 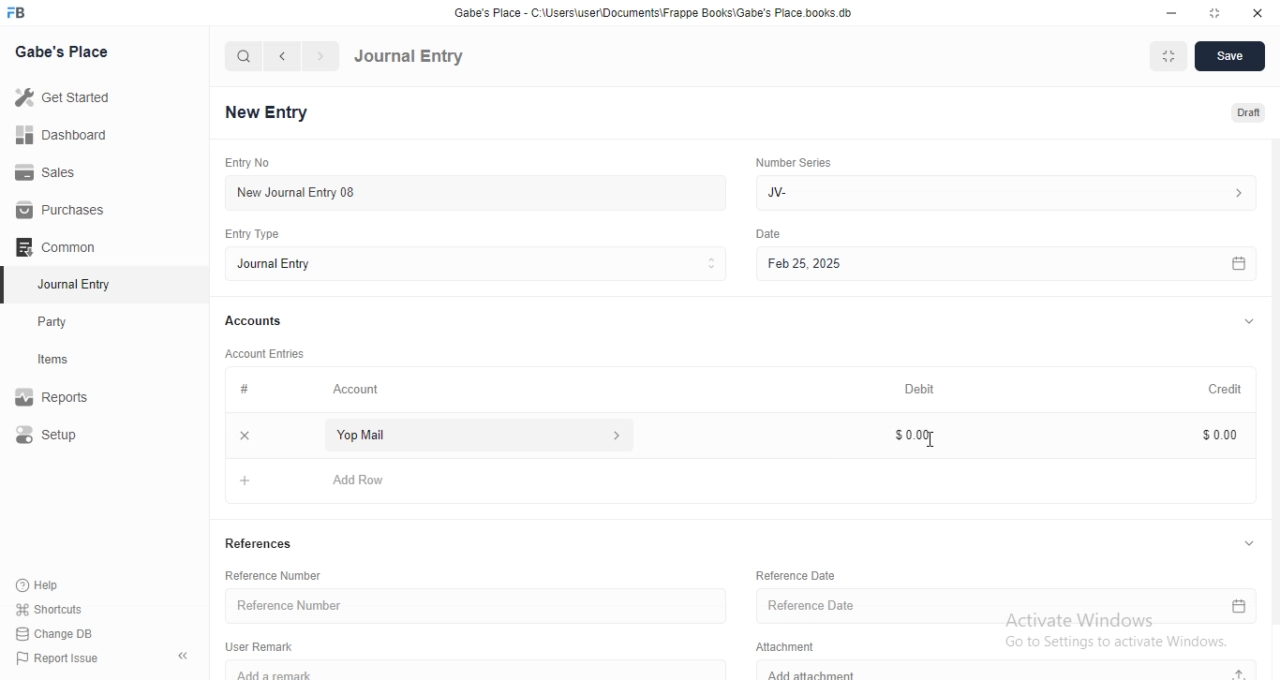 I want to click on Save, so click(x=1231, y=57).